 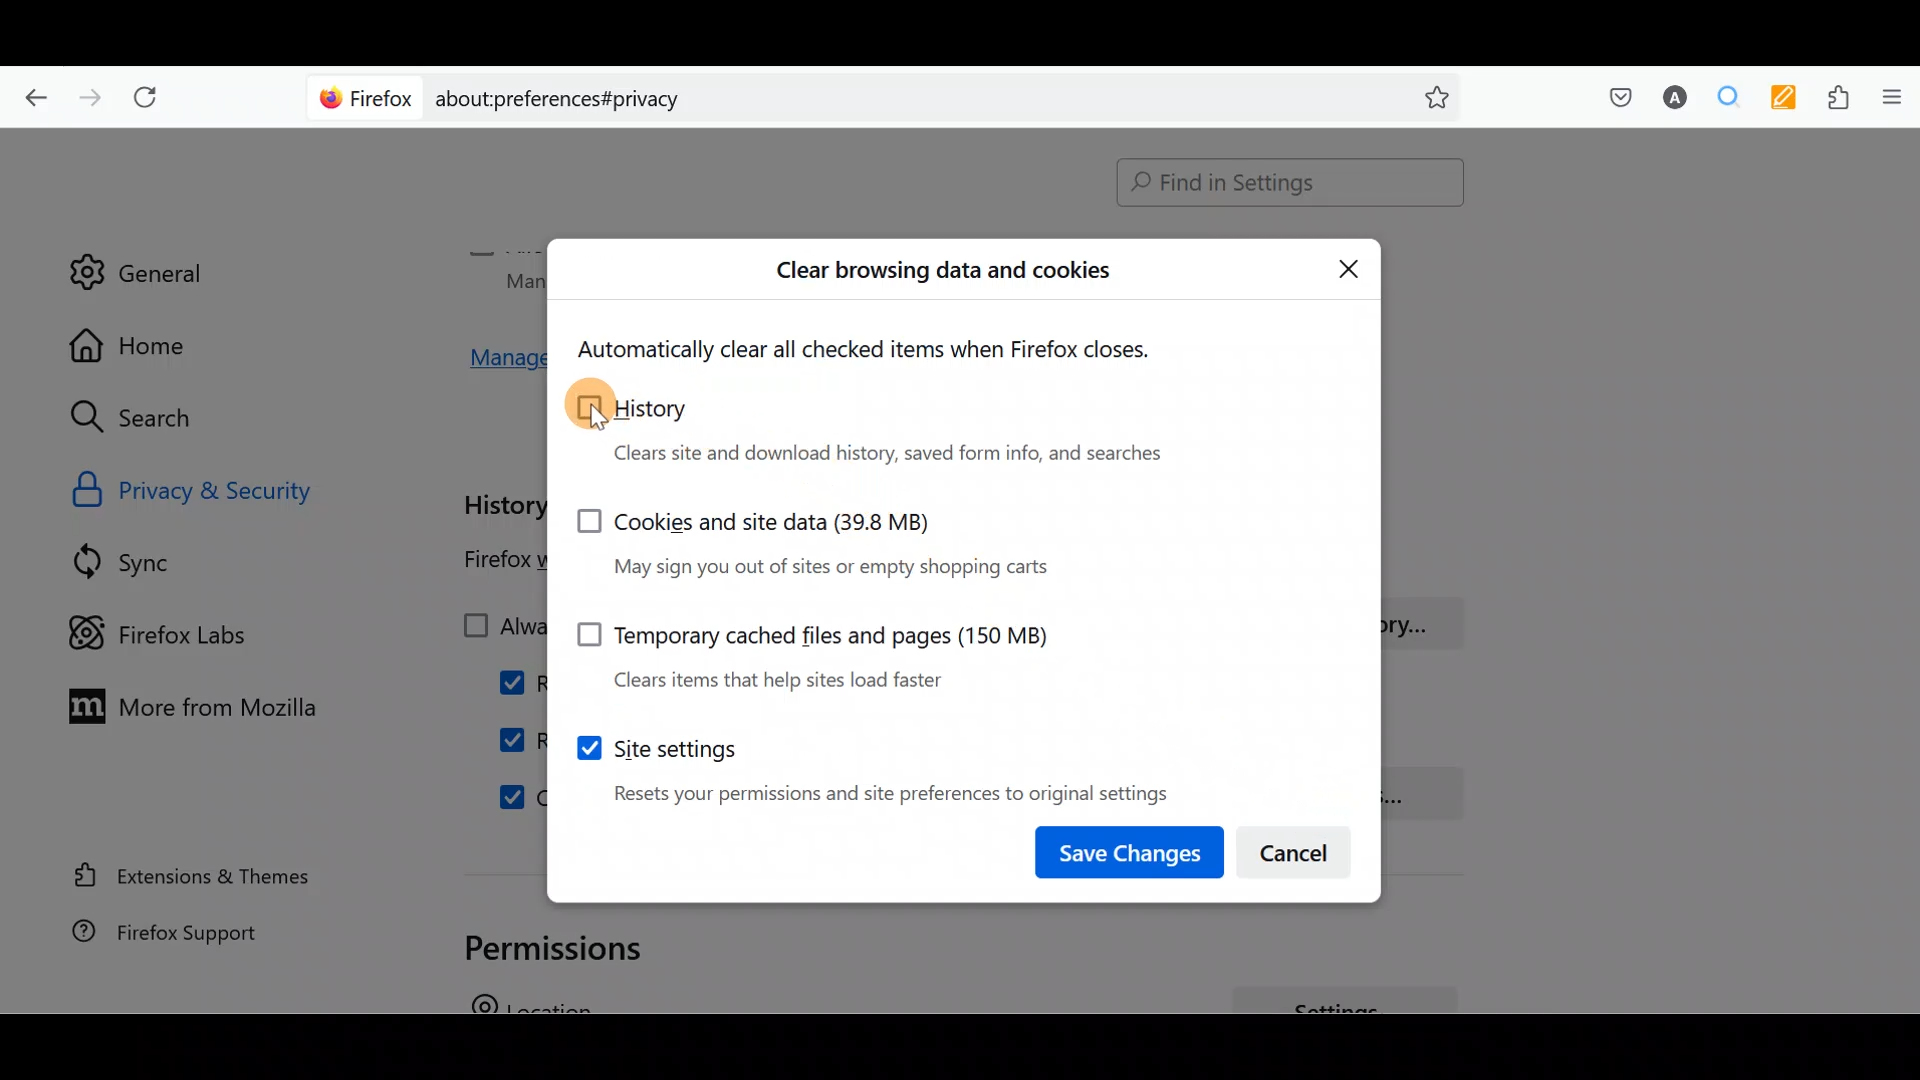 I want to click on History, so click(x=887, y=429).